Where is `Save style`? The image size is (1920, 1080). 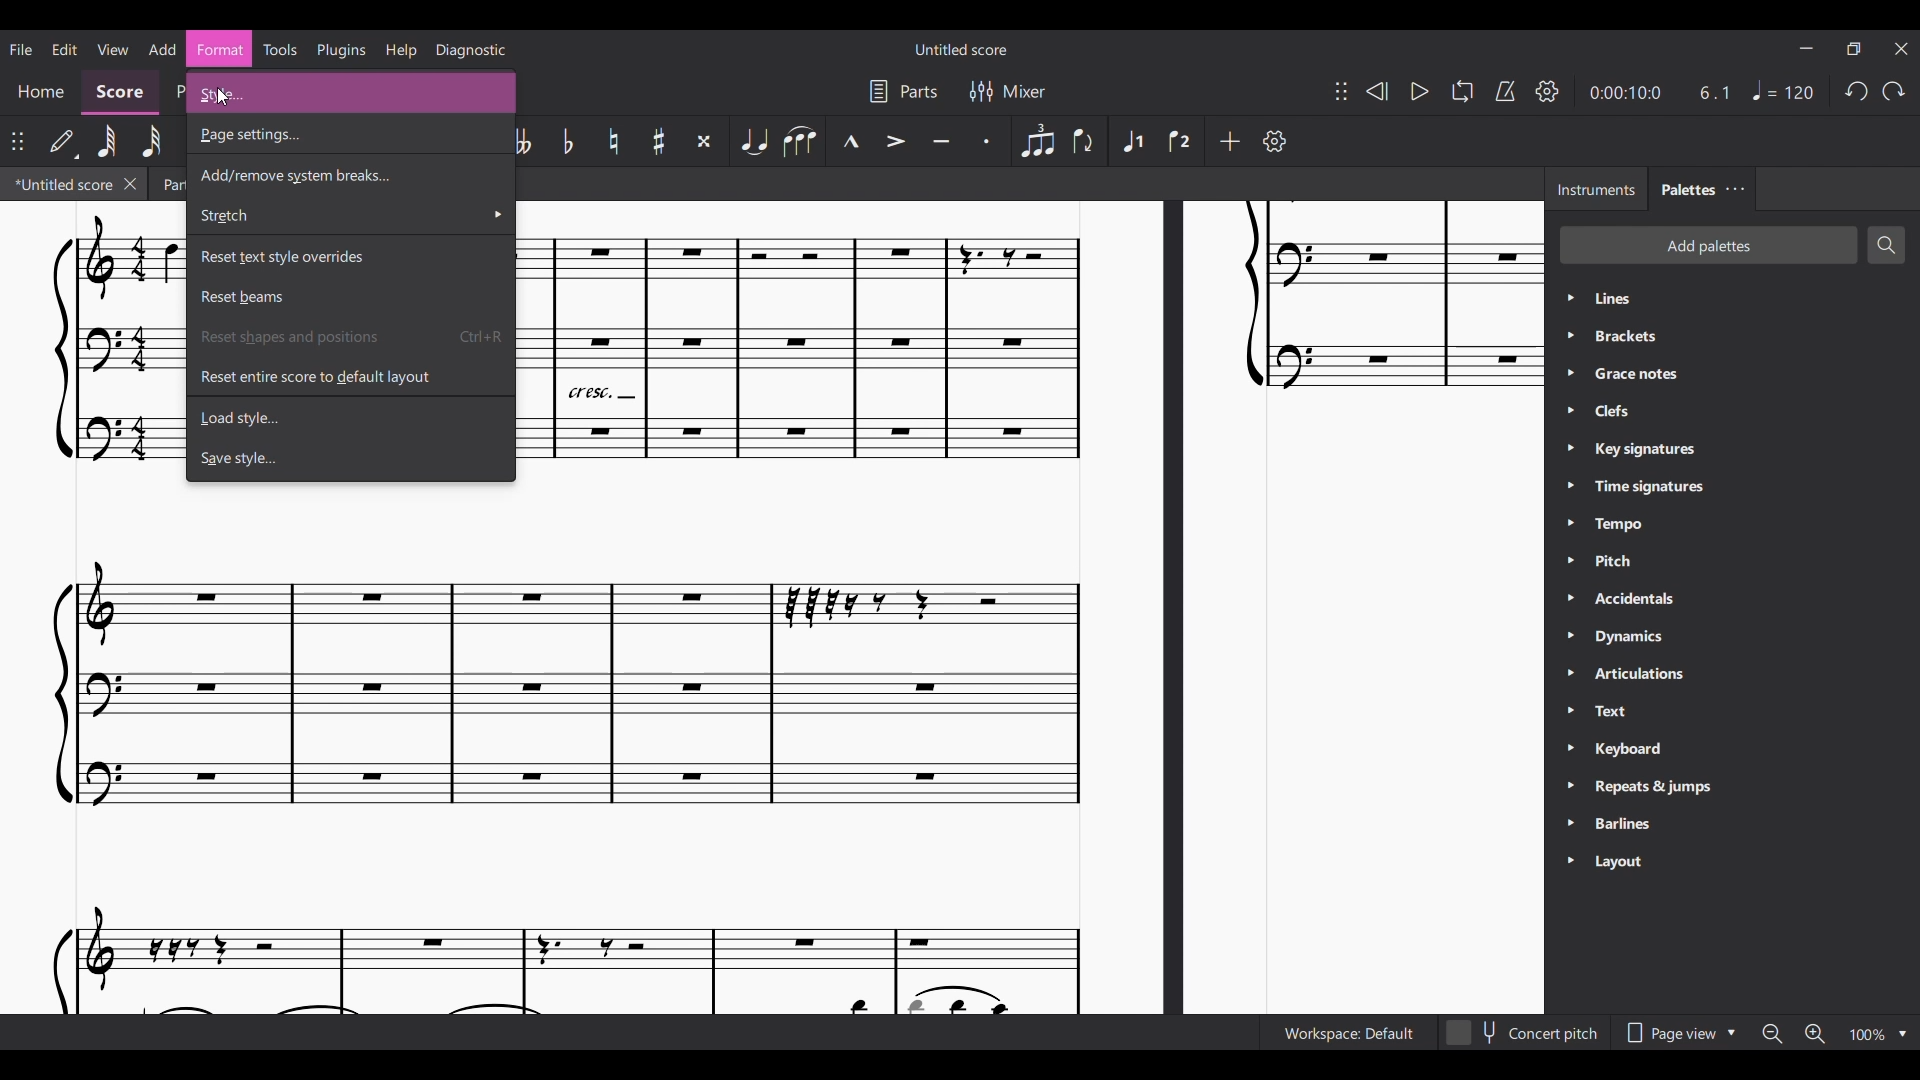 Save style is located at coordinates (349, 458).